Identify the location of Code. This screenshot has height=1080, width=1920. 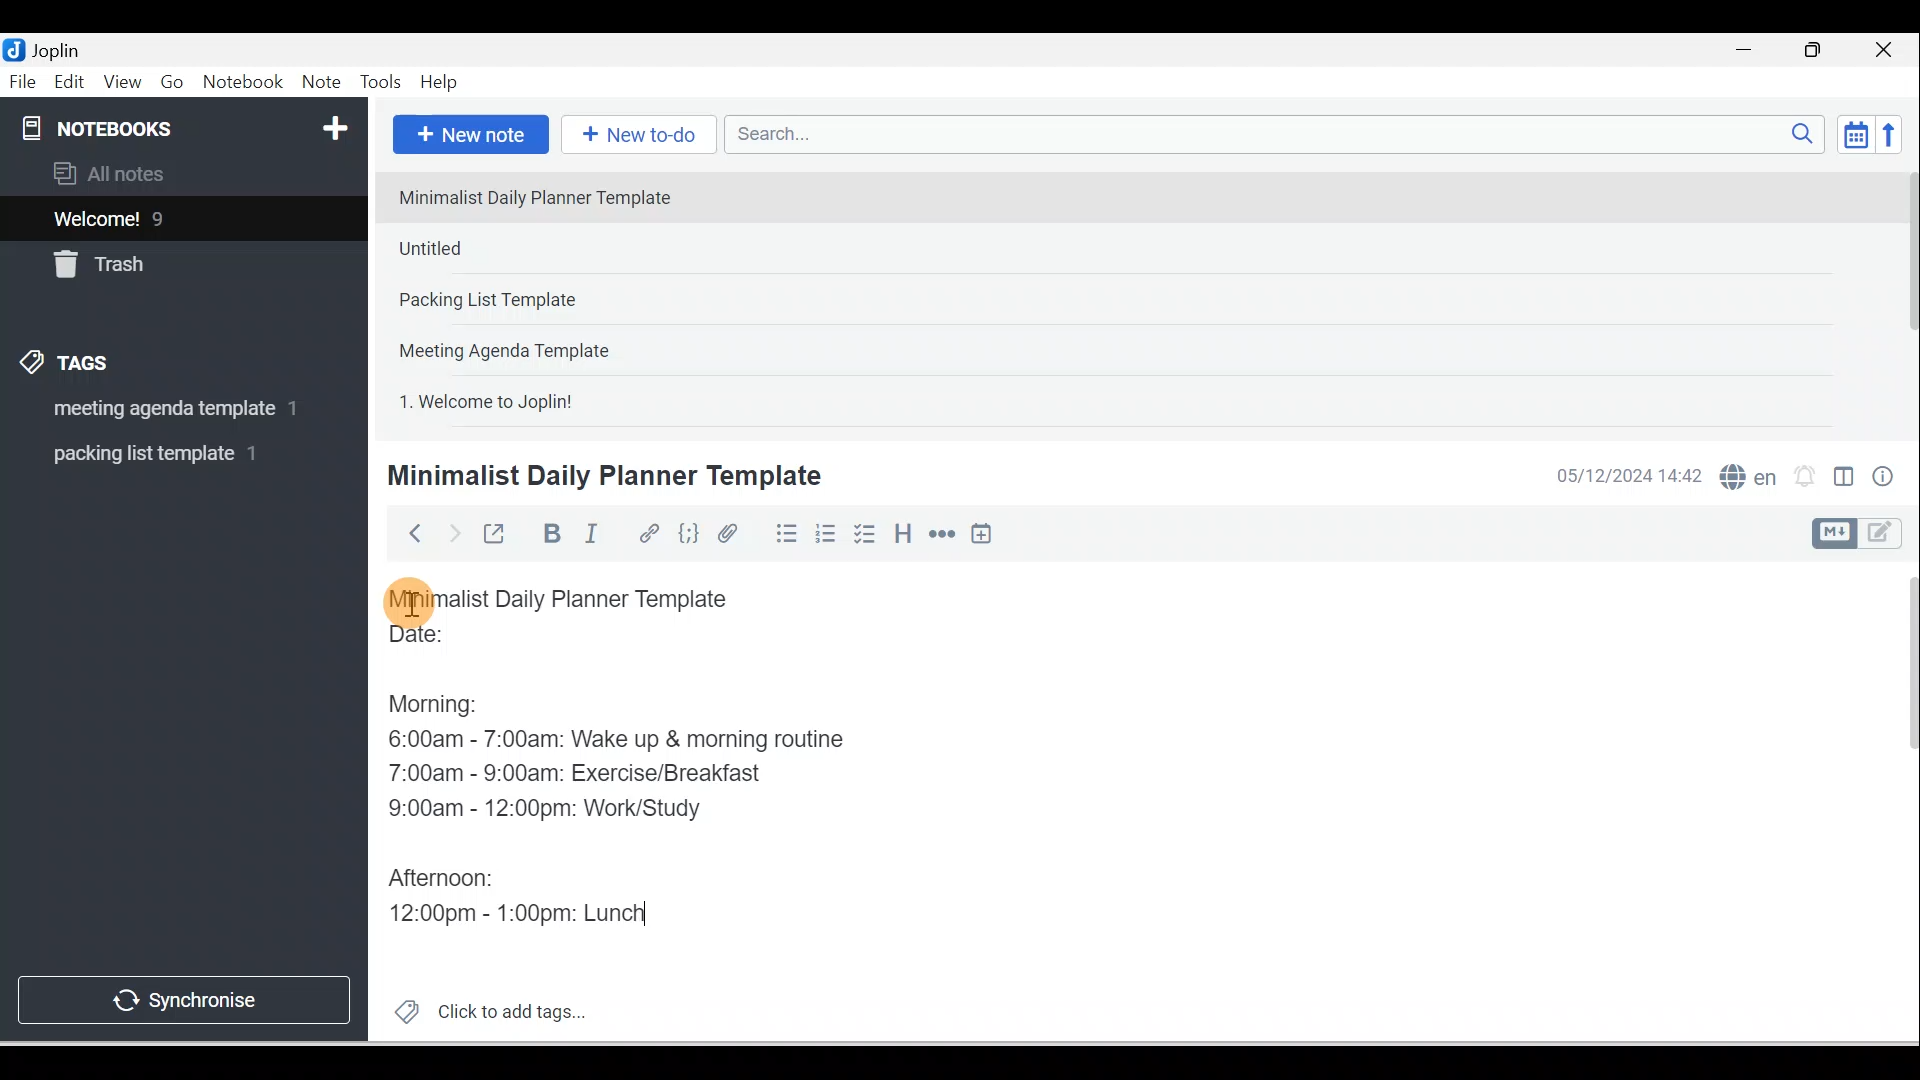
(689, 535).